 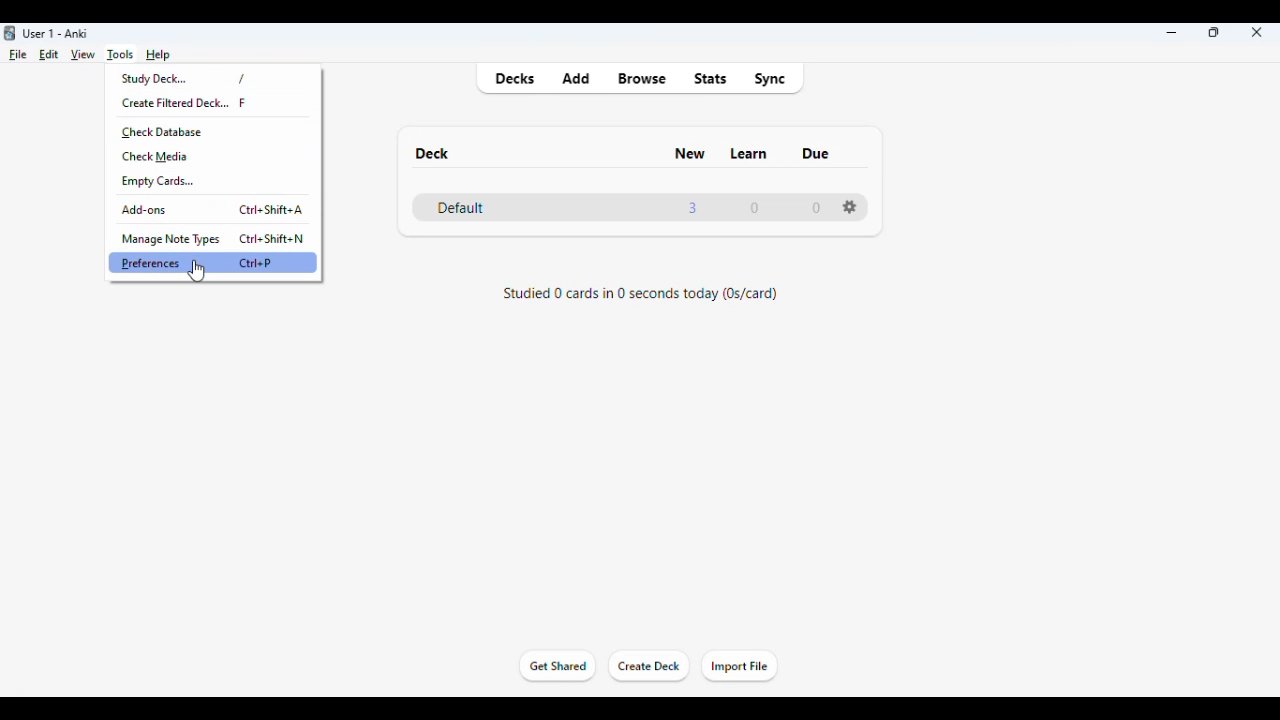 What do you see at coordinates (642, 78) in the screenshot?
I see `browse` at bounding box center [642, 78].